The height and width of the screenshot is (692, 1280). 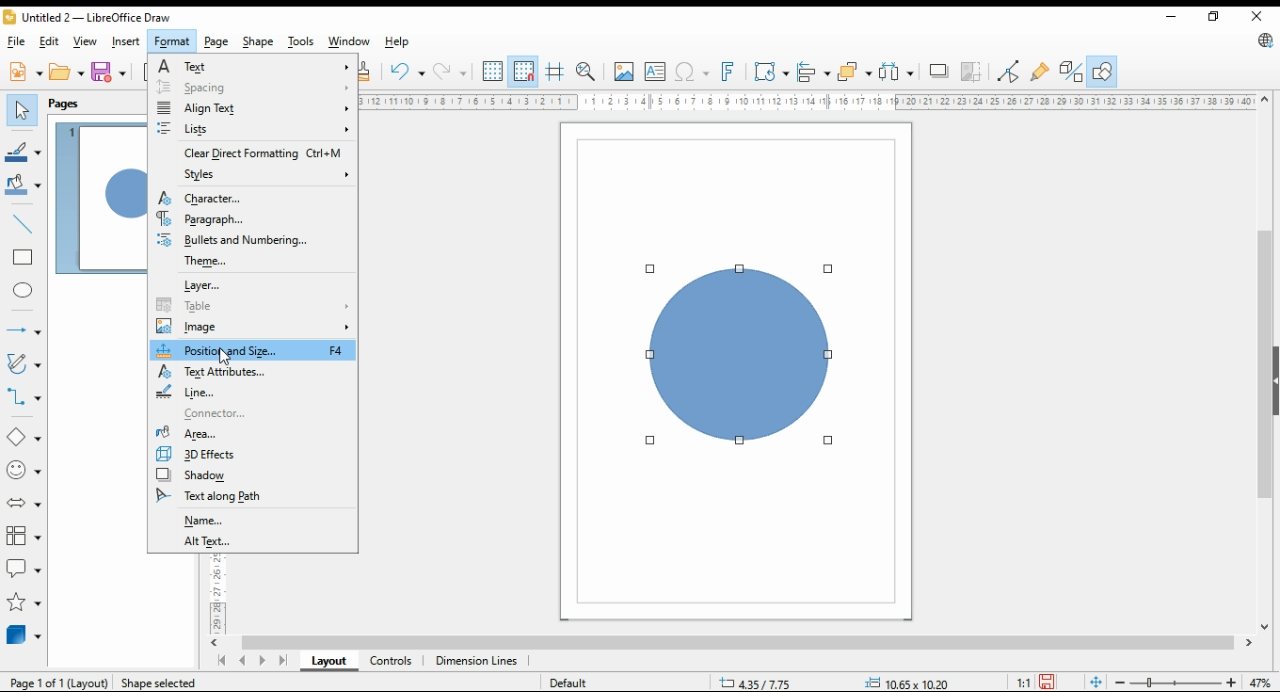 I want to click on block arrow, so click(x=24, y=505).